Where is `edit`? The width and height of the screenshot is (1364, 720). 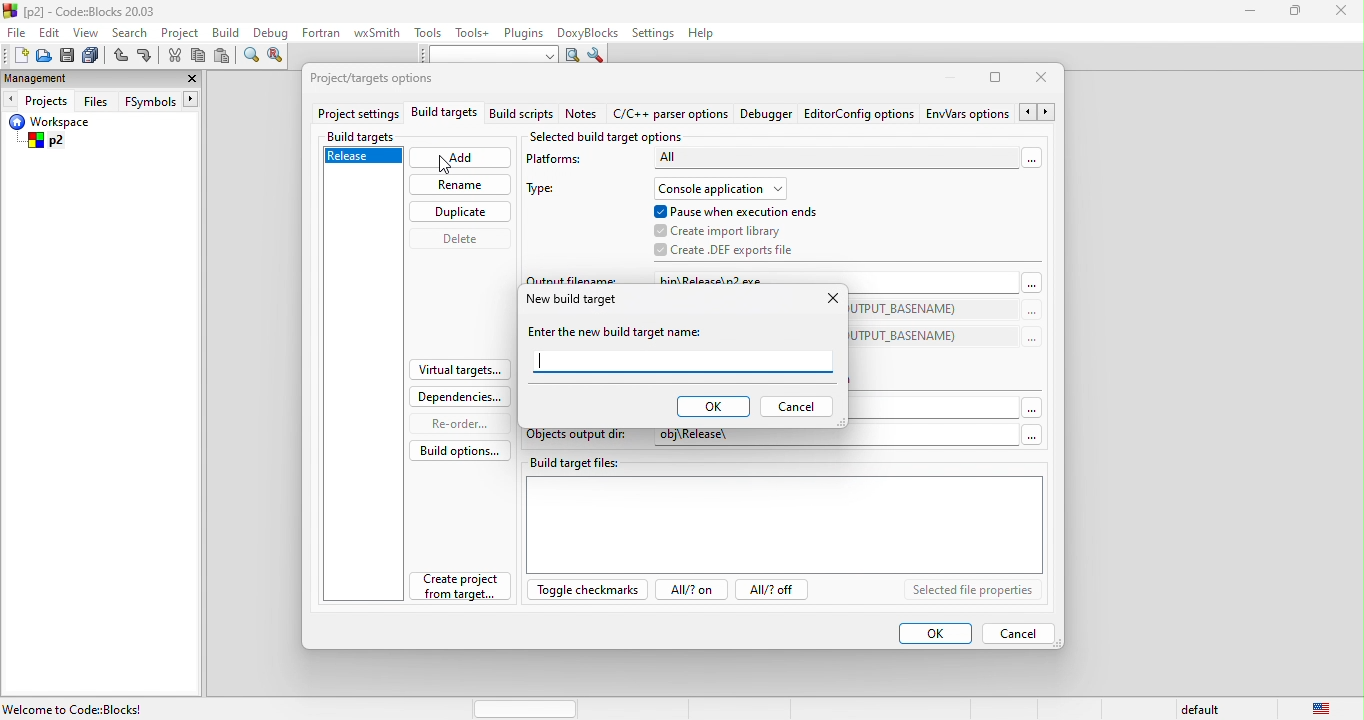 edit is located at coordinates (52, 31).